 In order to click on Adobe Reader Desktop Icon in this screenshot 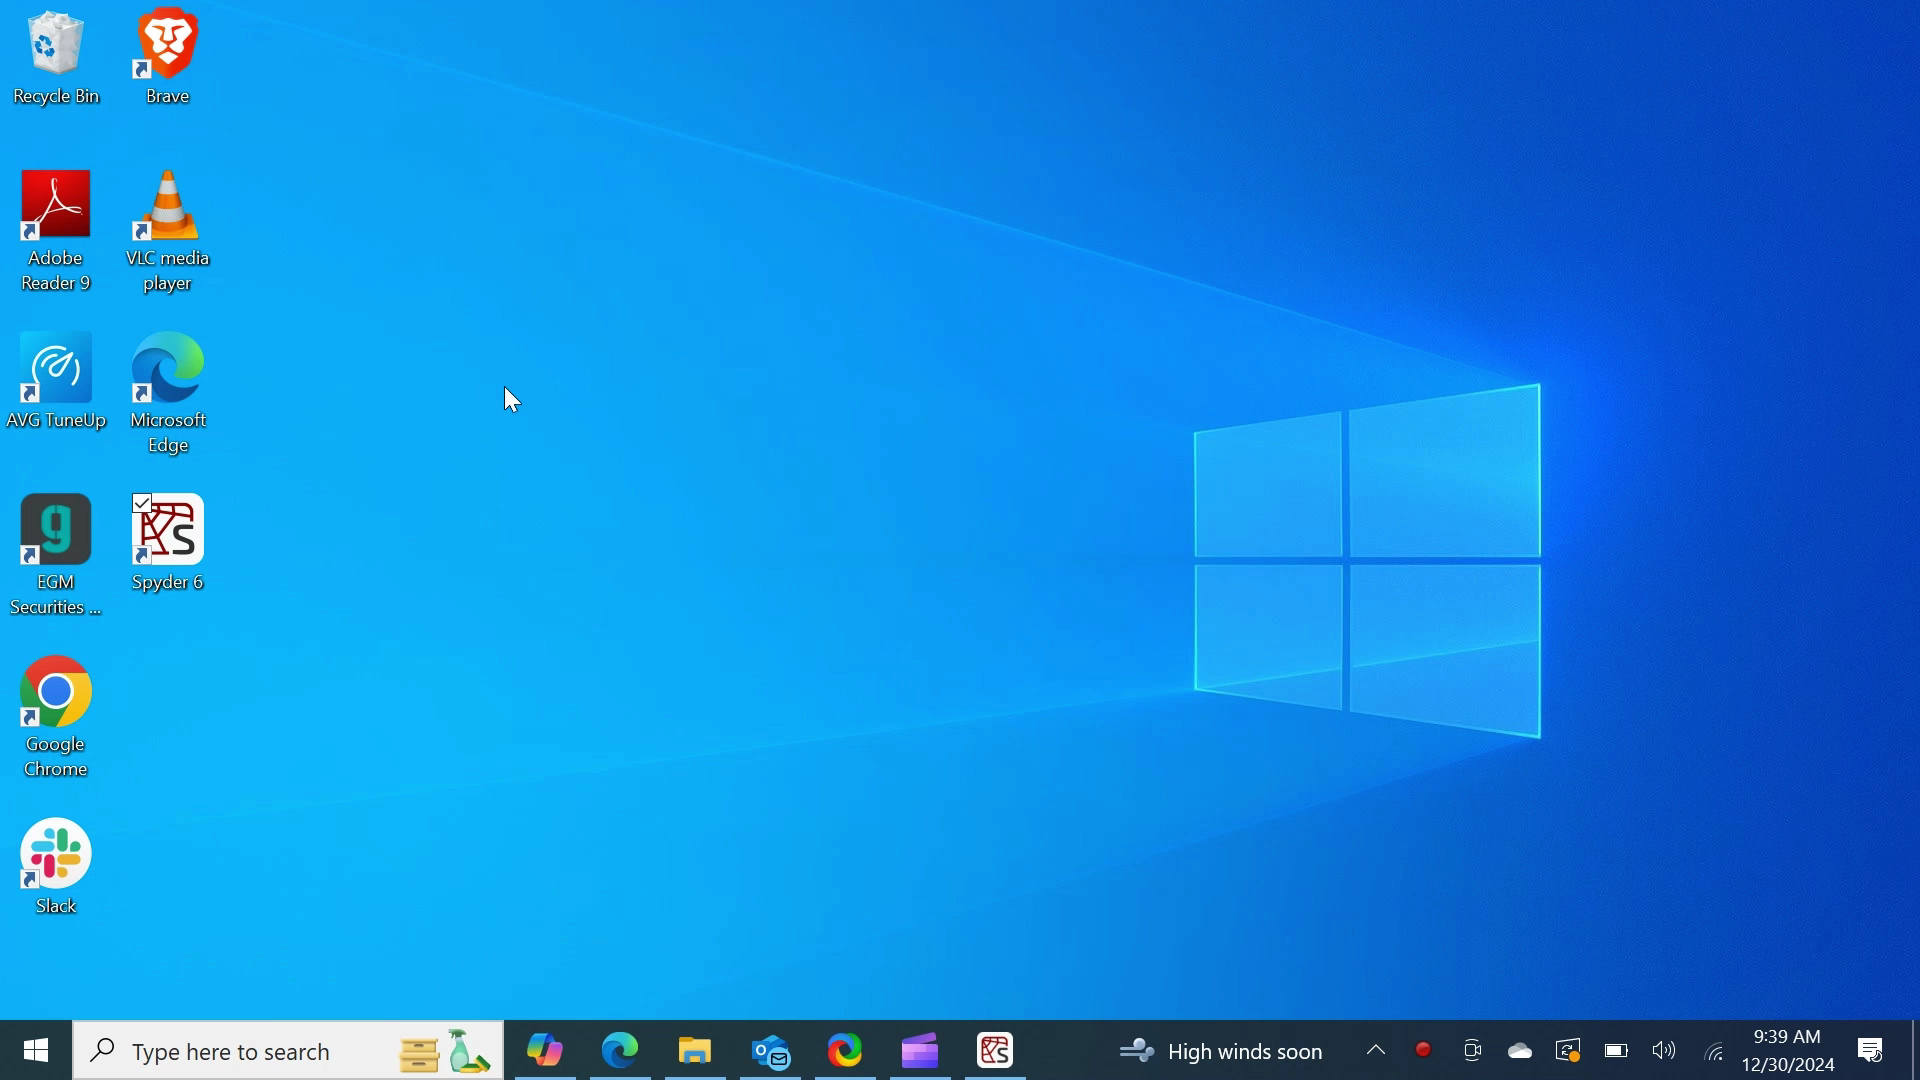, I will do `click(59, 236)`.